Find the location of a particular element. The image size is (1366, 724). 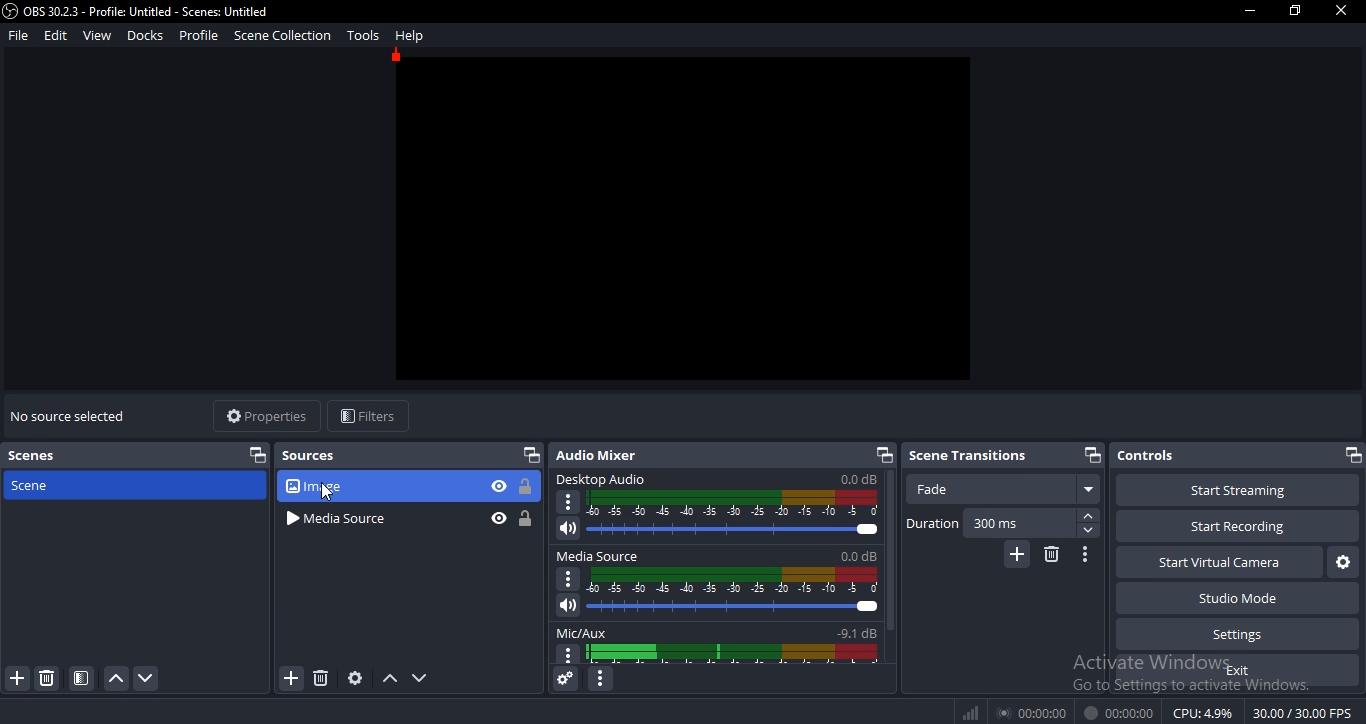

restore is located at coordinates (528, 454).